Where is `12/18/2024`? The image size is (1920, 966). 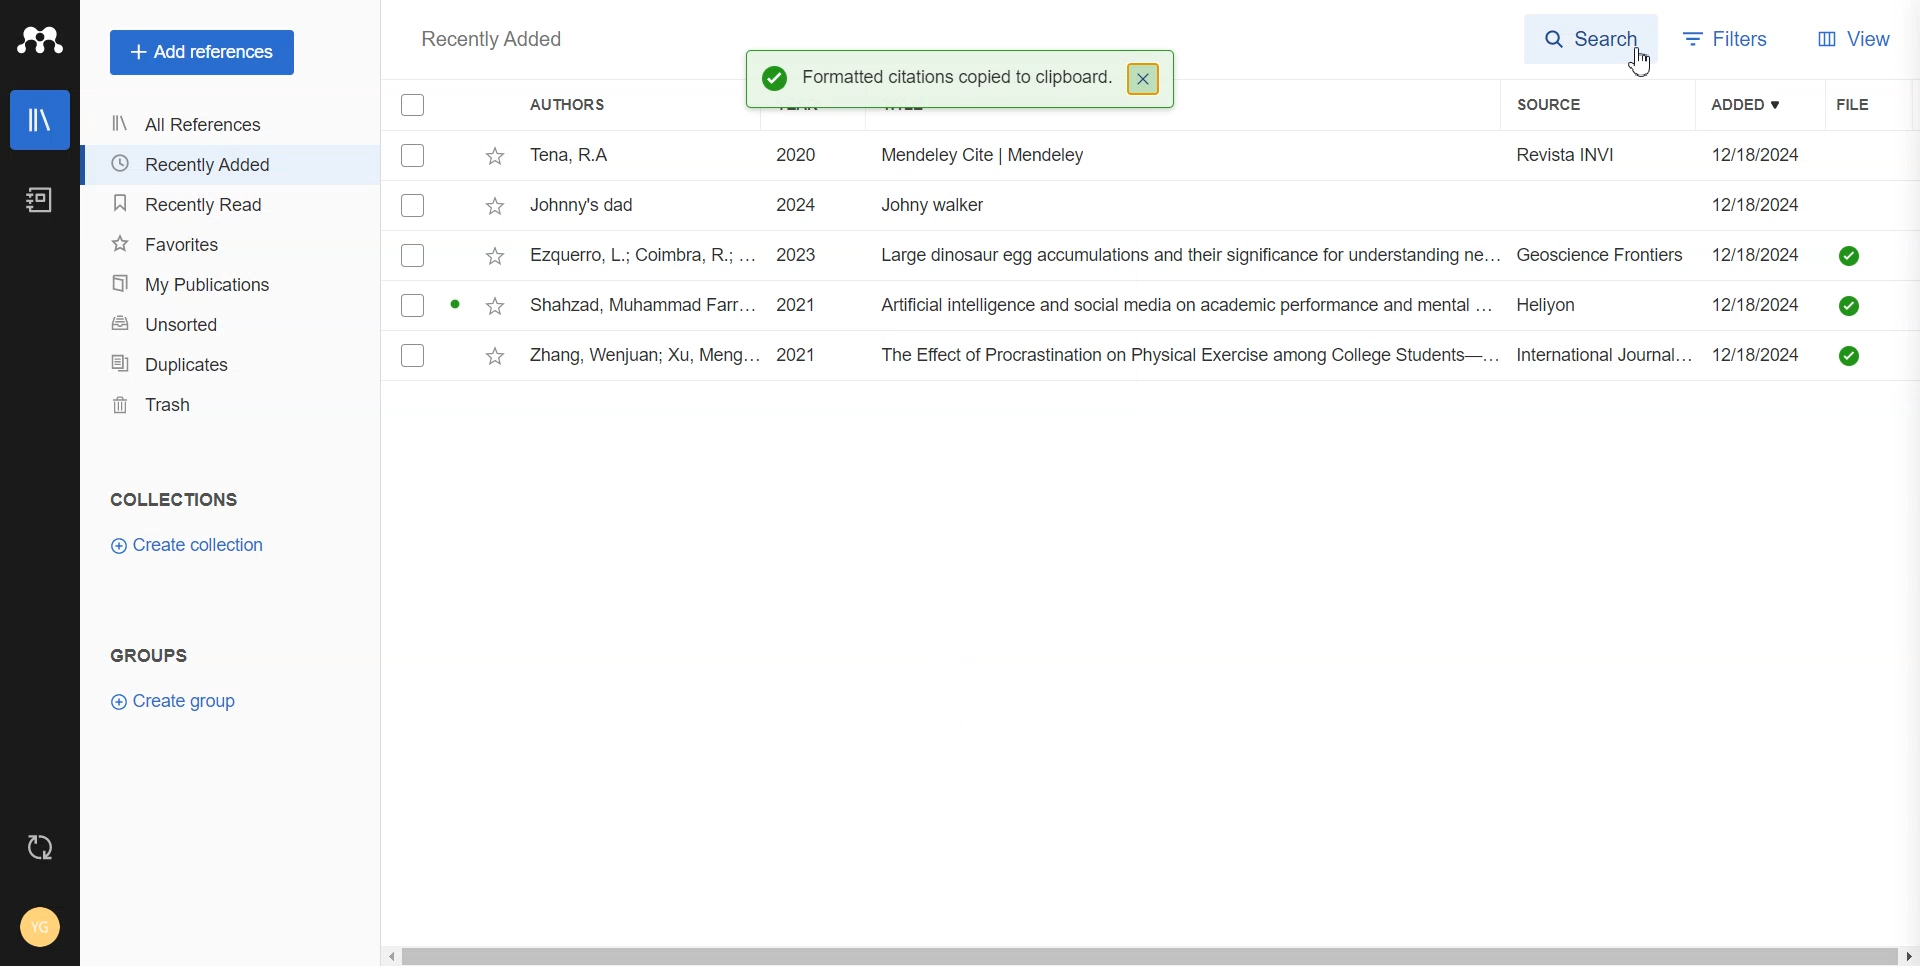
12/18/2024 is located at coordinates (1761, 355).